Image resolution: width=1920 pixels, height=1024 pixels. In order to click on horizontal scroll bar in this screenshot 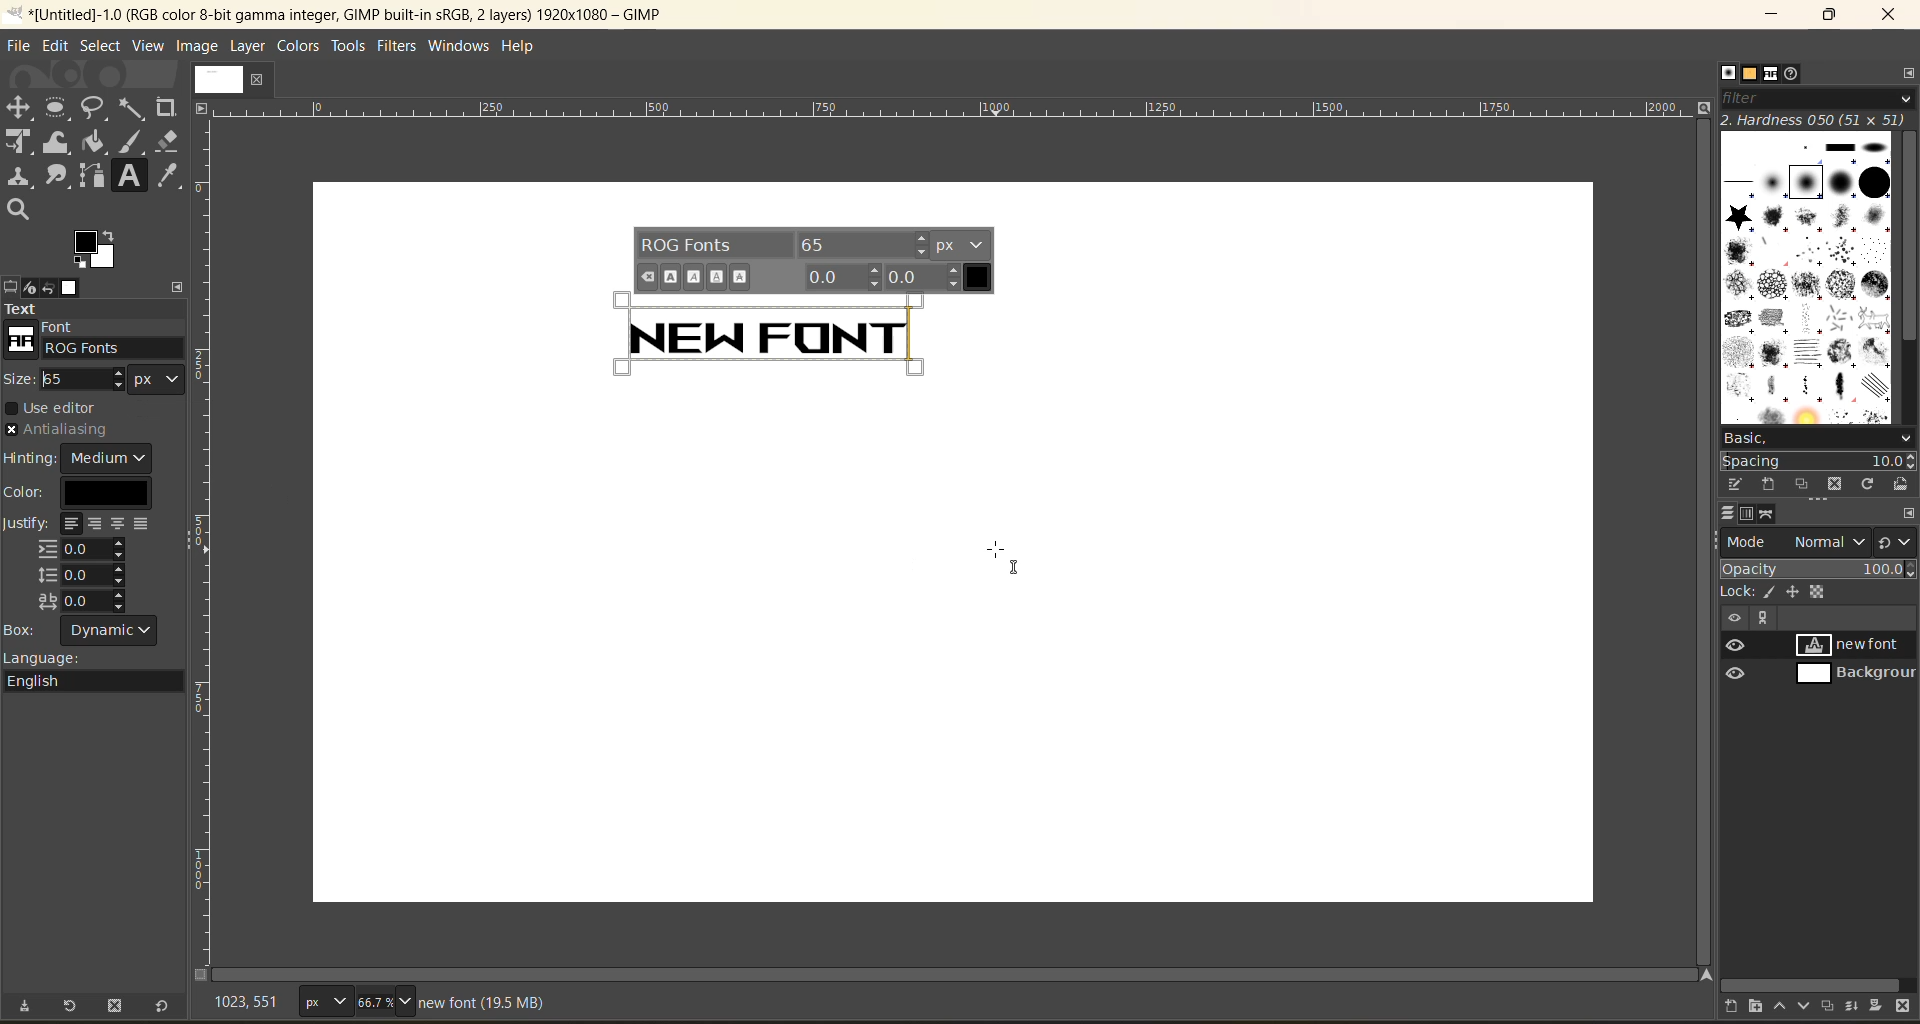, I will do `click(1813, 985)`.